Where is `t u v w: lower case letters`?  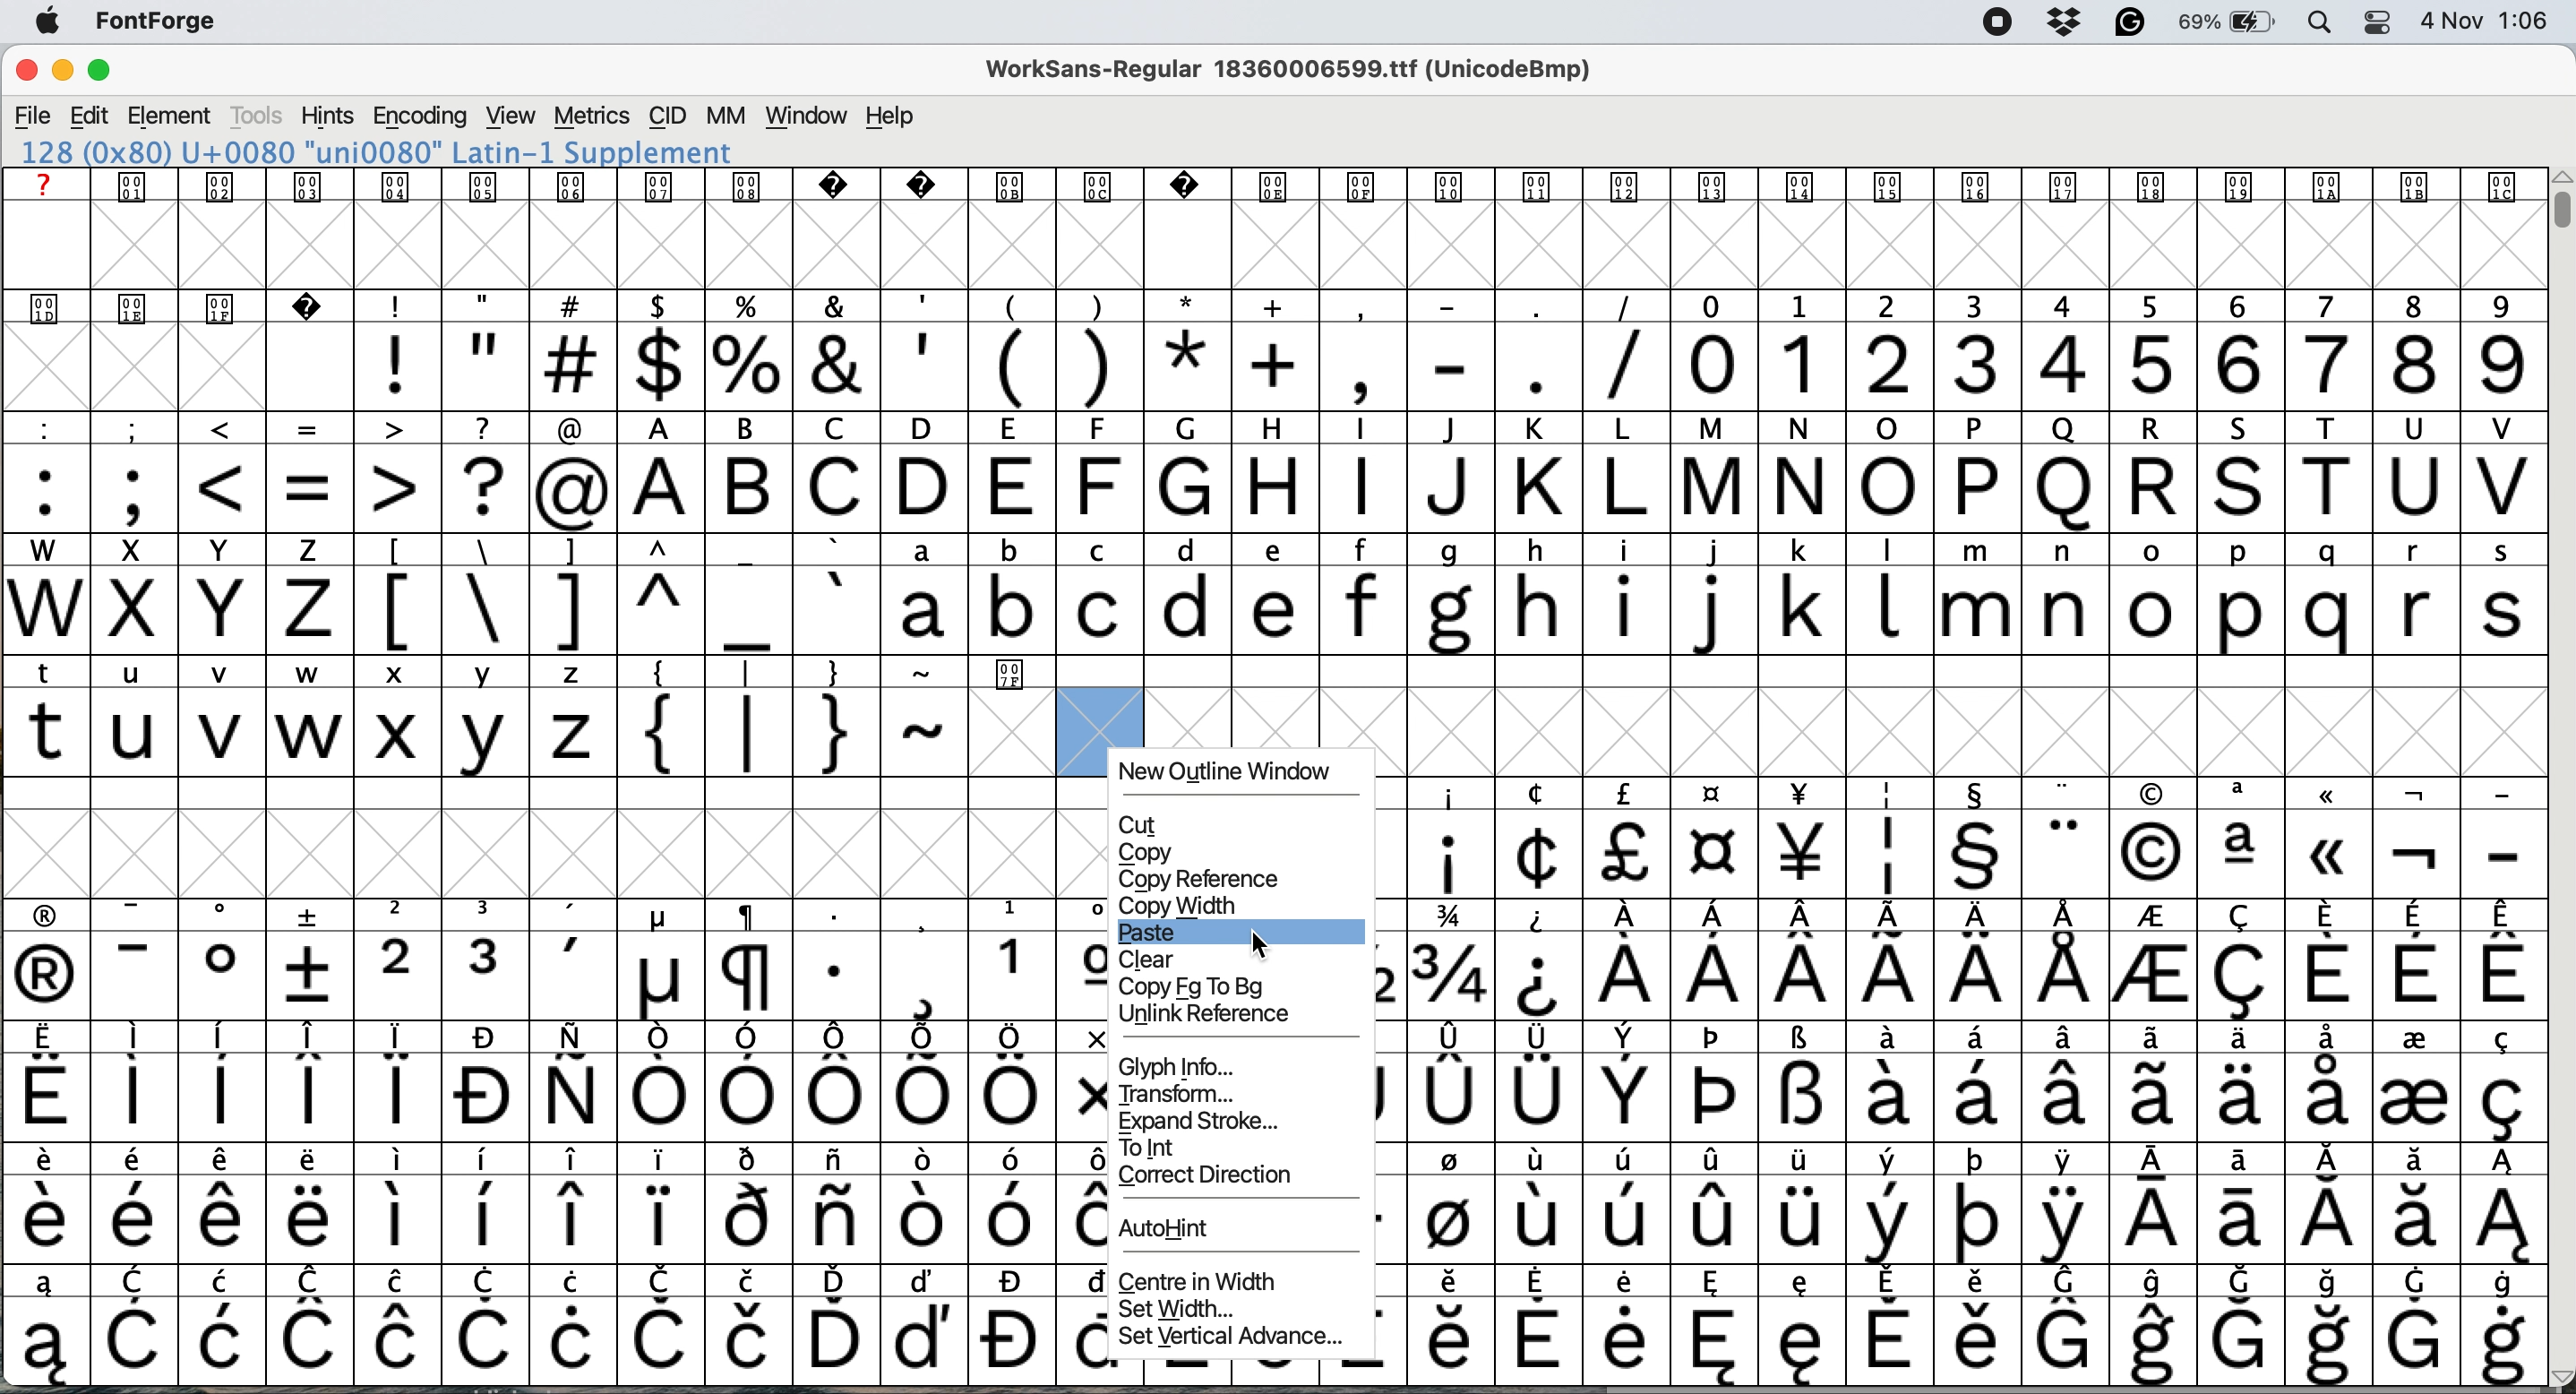 t u v w: lower case letters is located at coordinates (182, 735).